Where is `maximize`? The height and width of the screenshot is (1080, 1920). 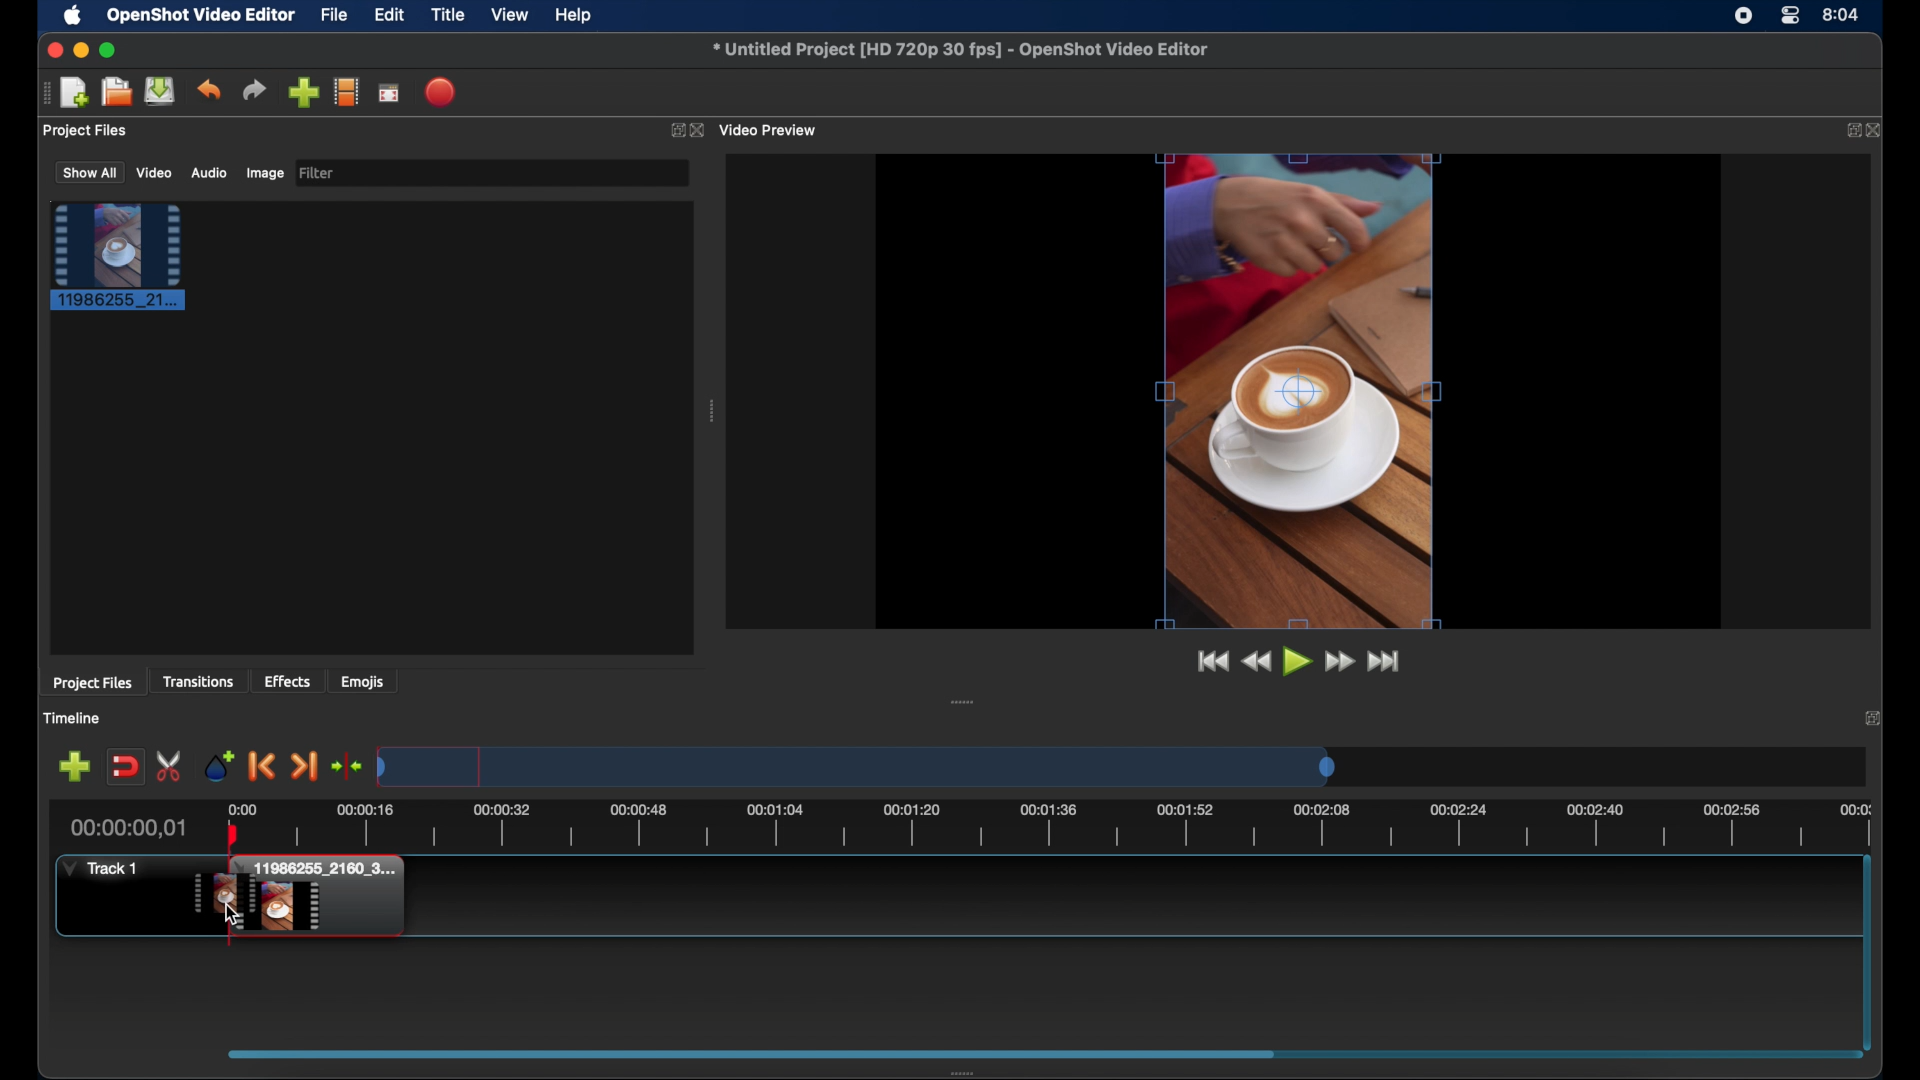
maximize is located at coordinates (110, 50).